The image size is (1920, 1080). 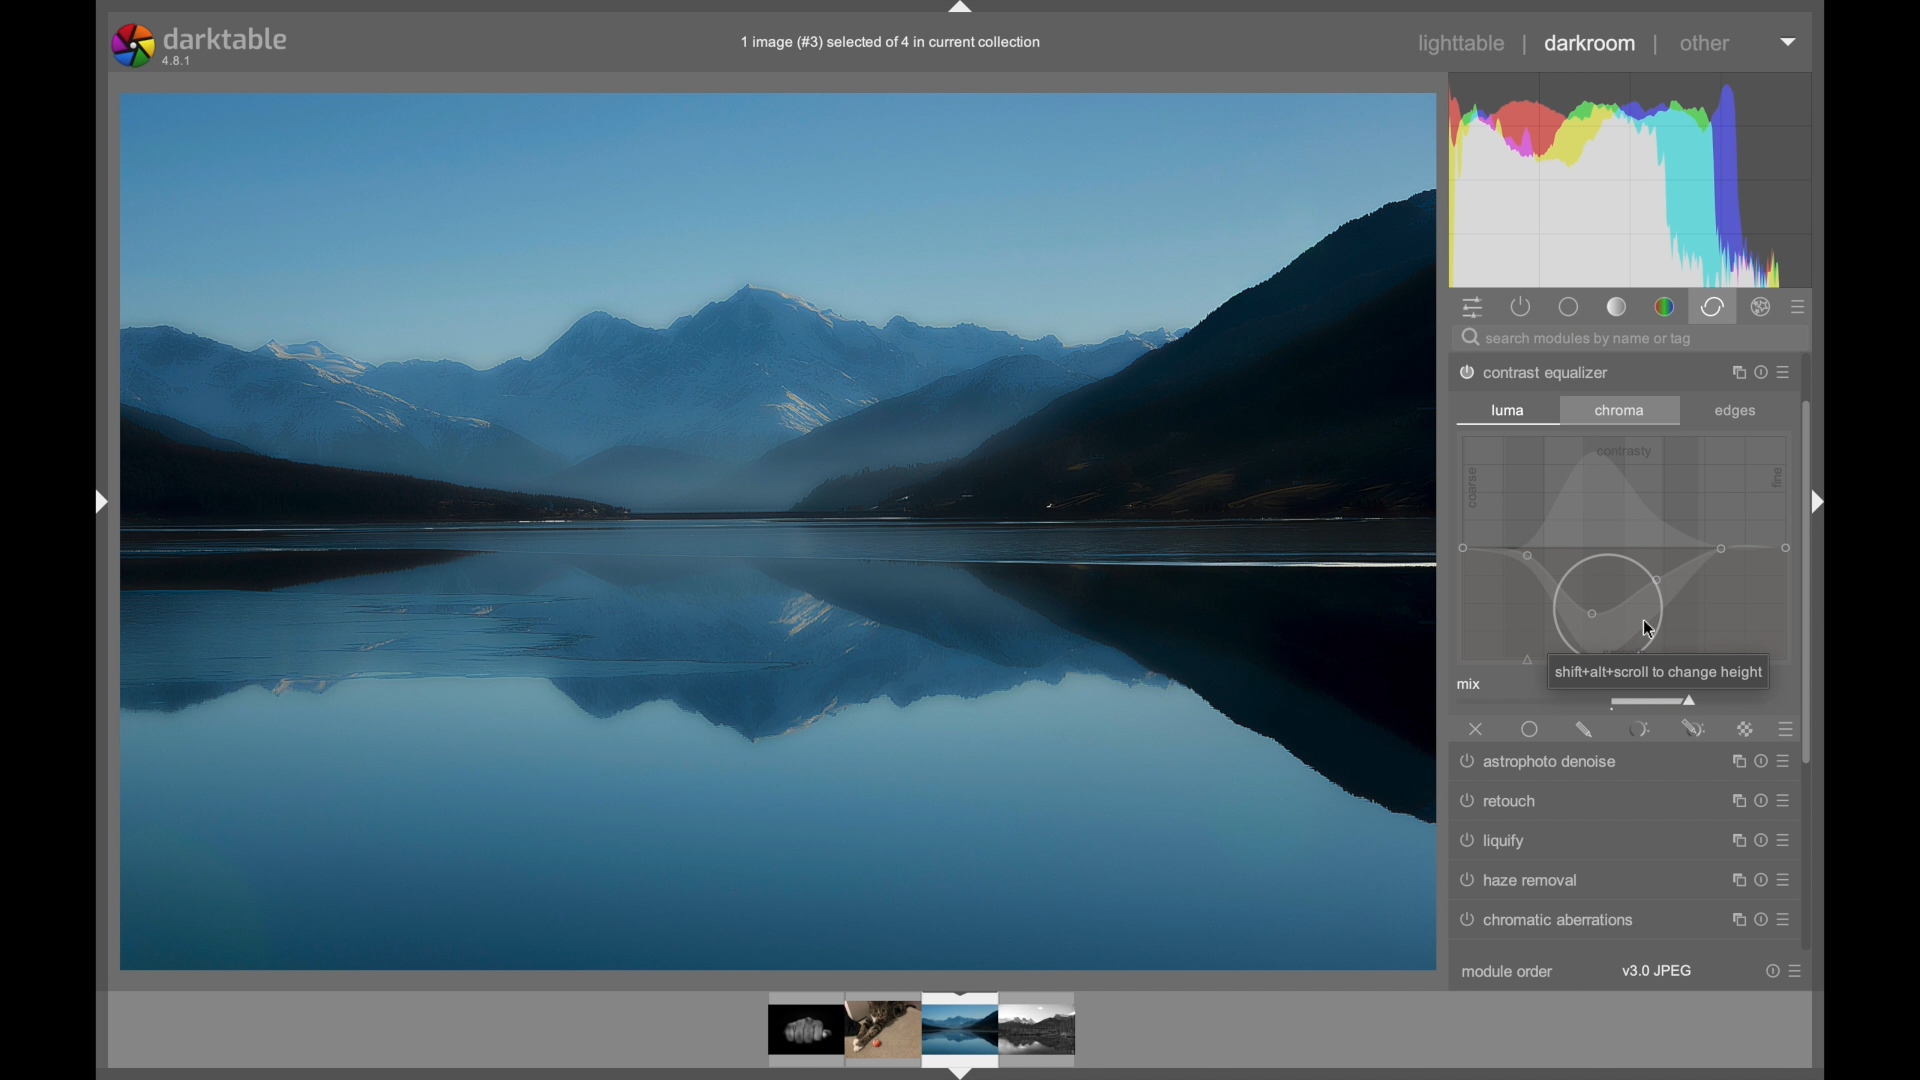 I want to click on slider, so click(x=1651, y=700).